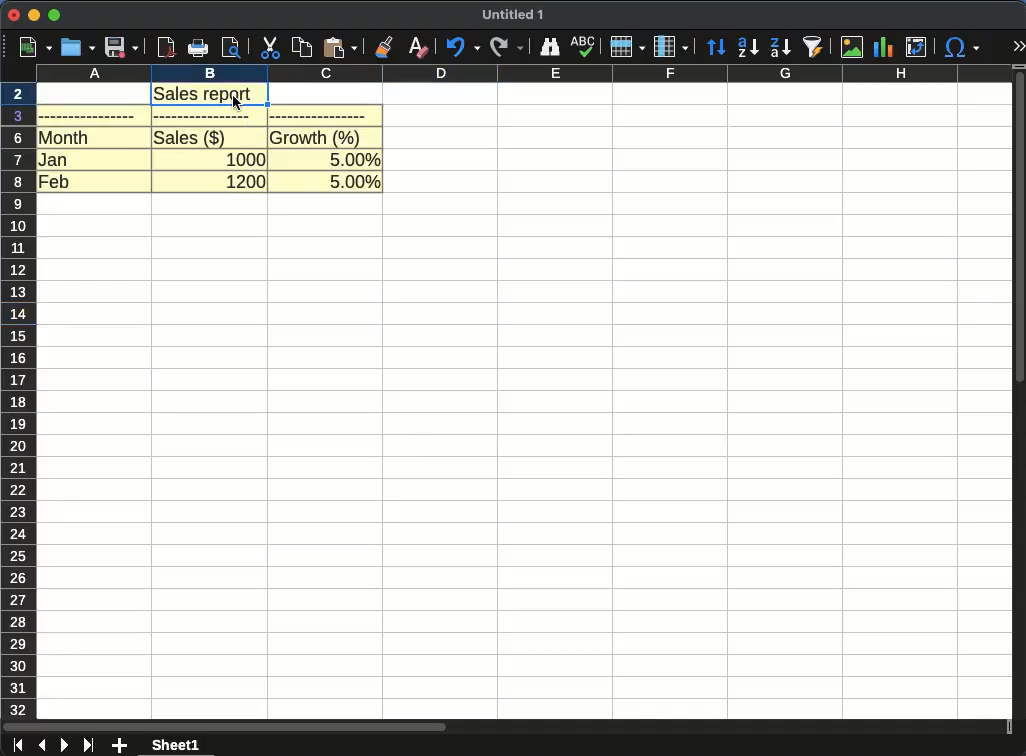 The width and height of the screenshot is (1026, 756). Describe the element at coordinates (232, 47) in the screenshot. I see `print preview` at that location.